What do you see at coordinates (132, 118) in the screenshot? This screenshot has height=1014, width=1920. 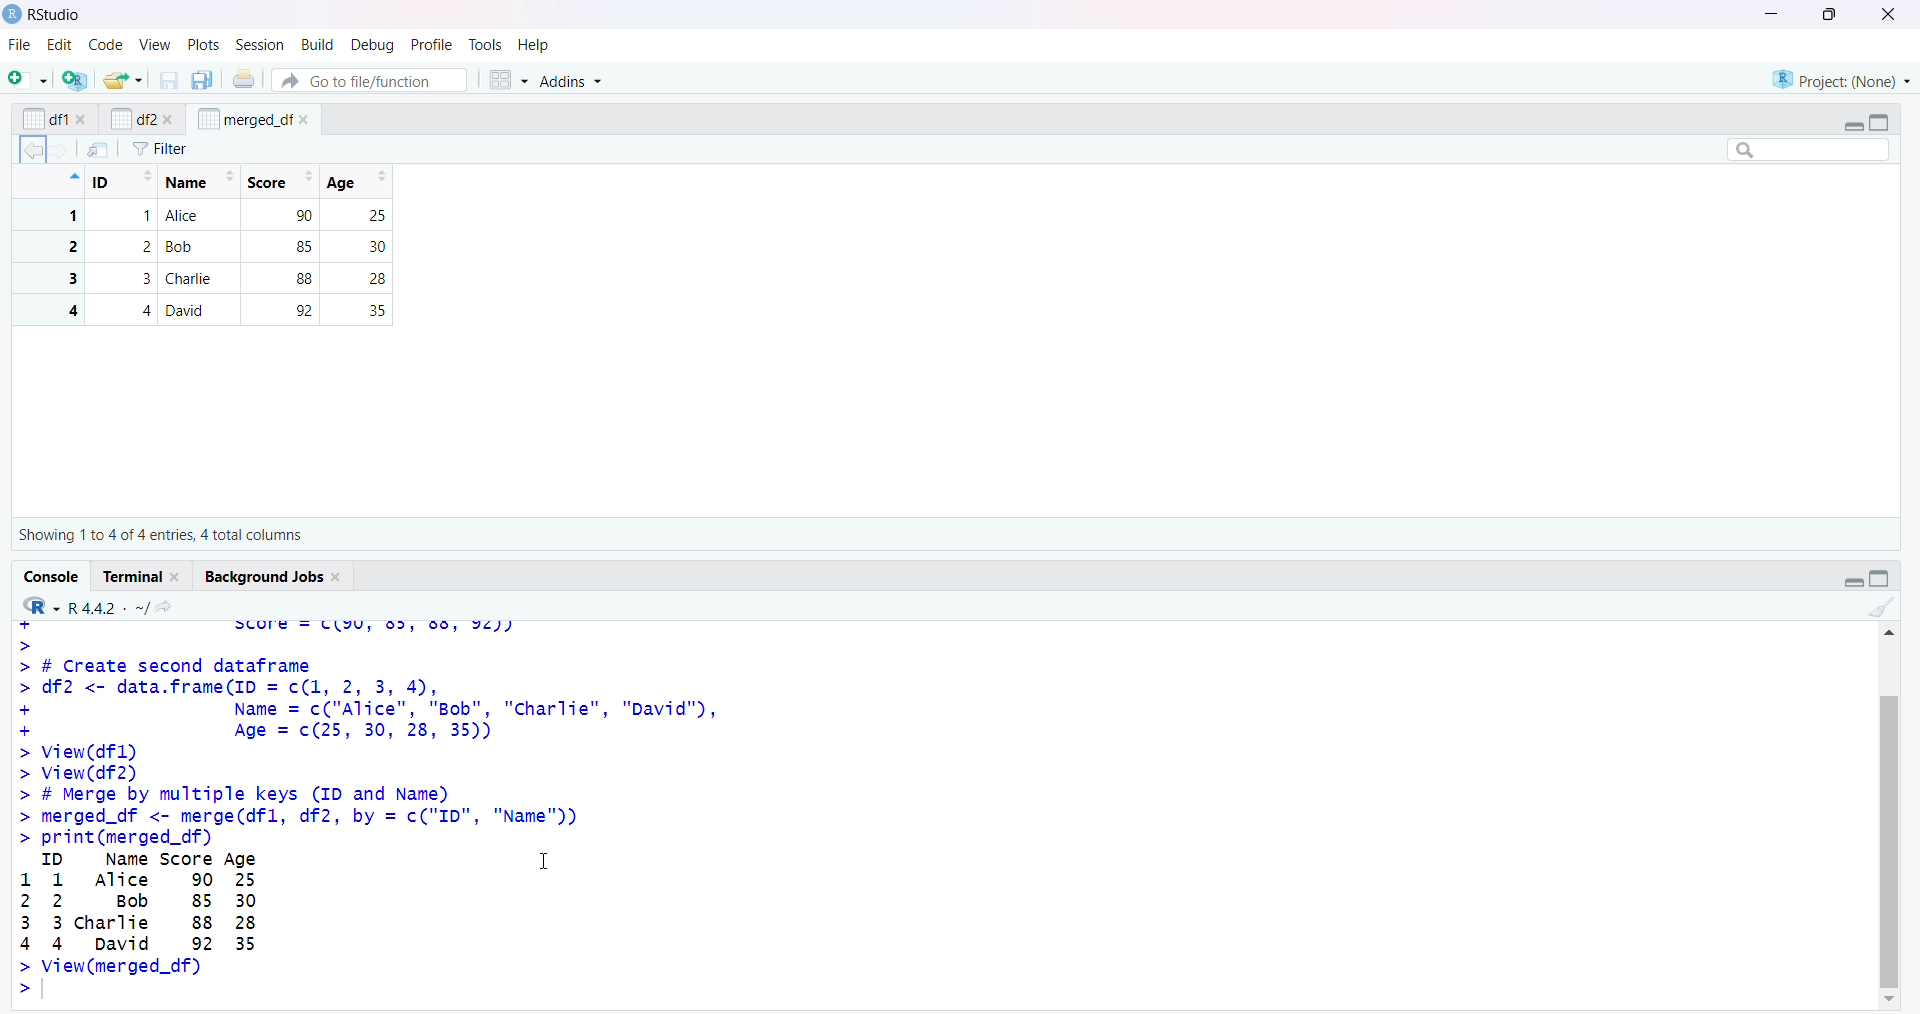 I see `df2` at bounding box center [132, 118].